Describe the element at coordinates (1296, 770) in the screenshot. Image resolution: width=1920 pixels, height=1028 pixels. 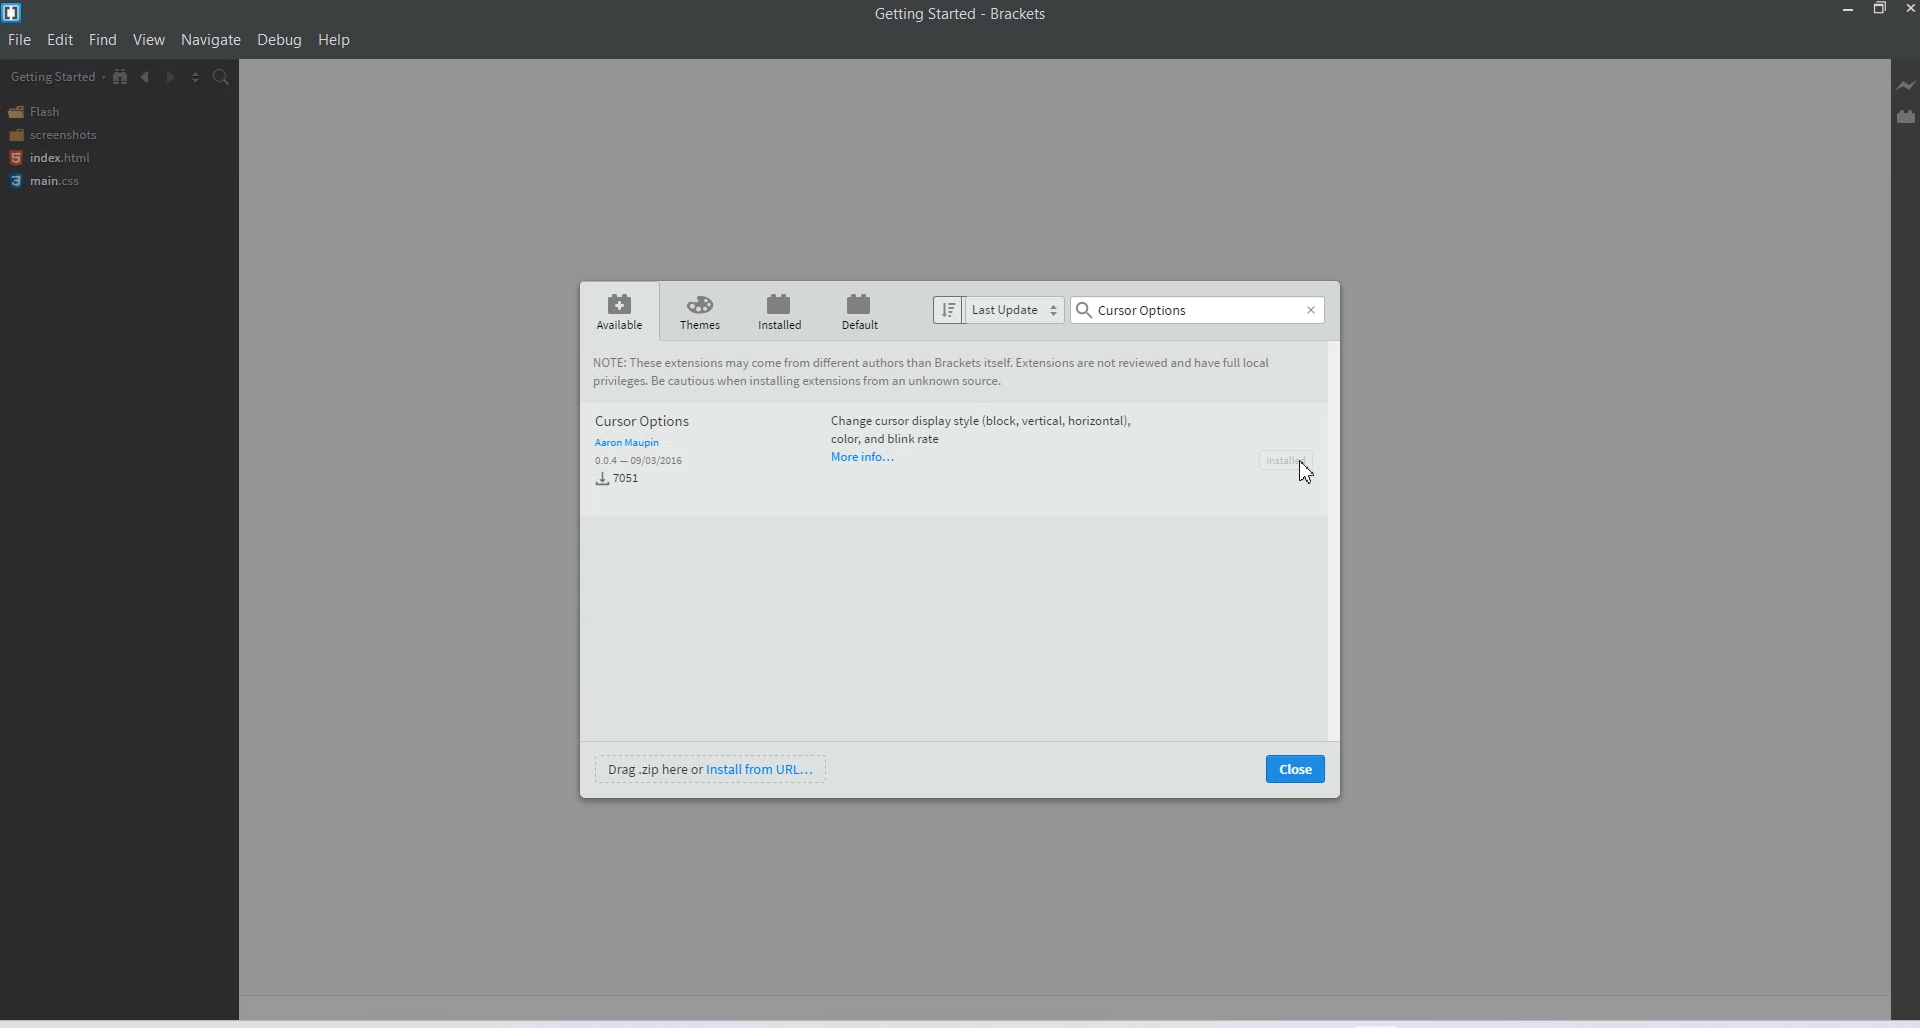
I see `close` at that location.